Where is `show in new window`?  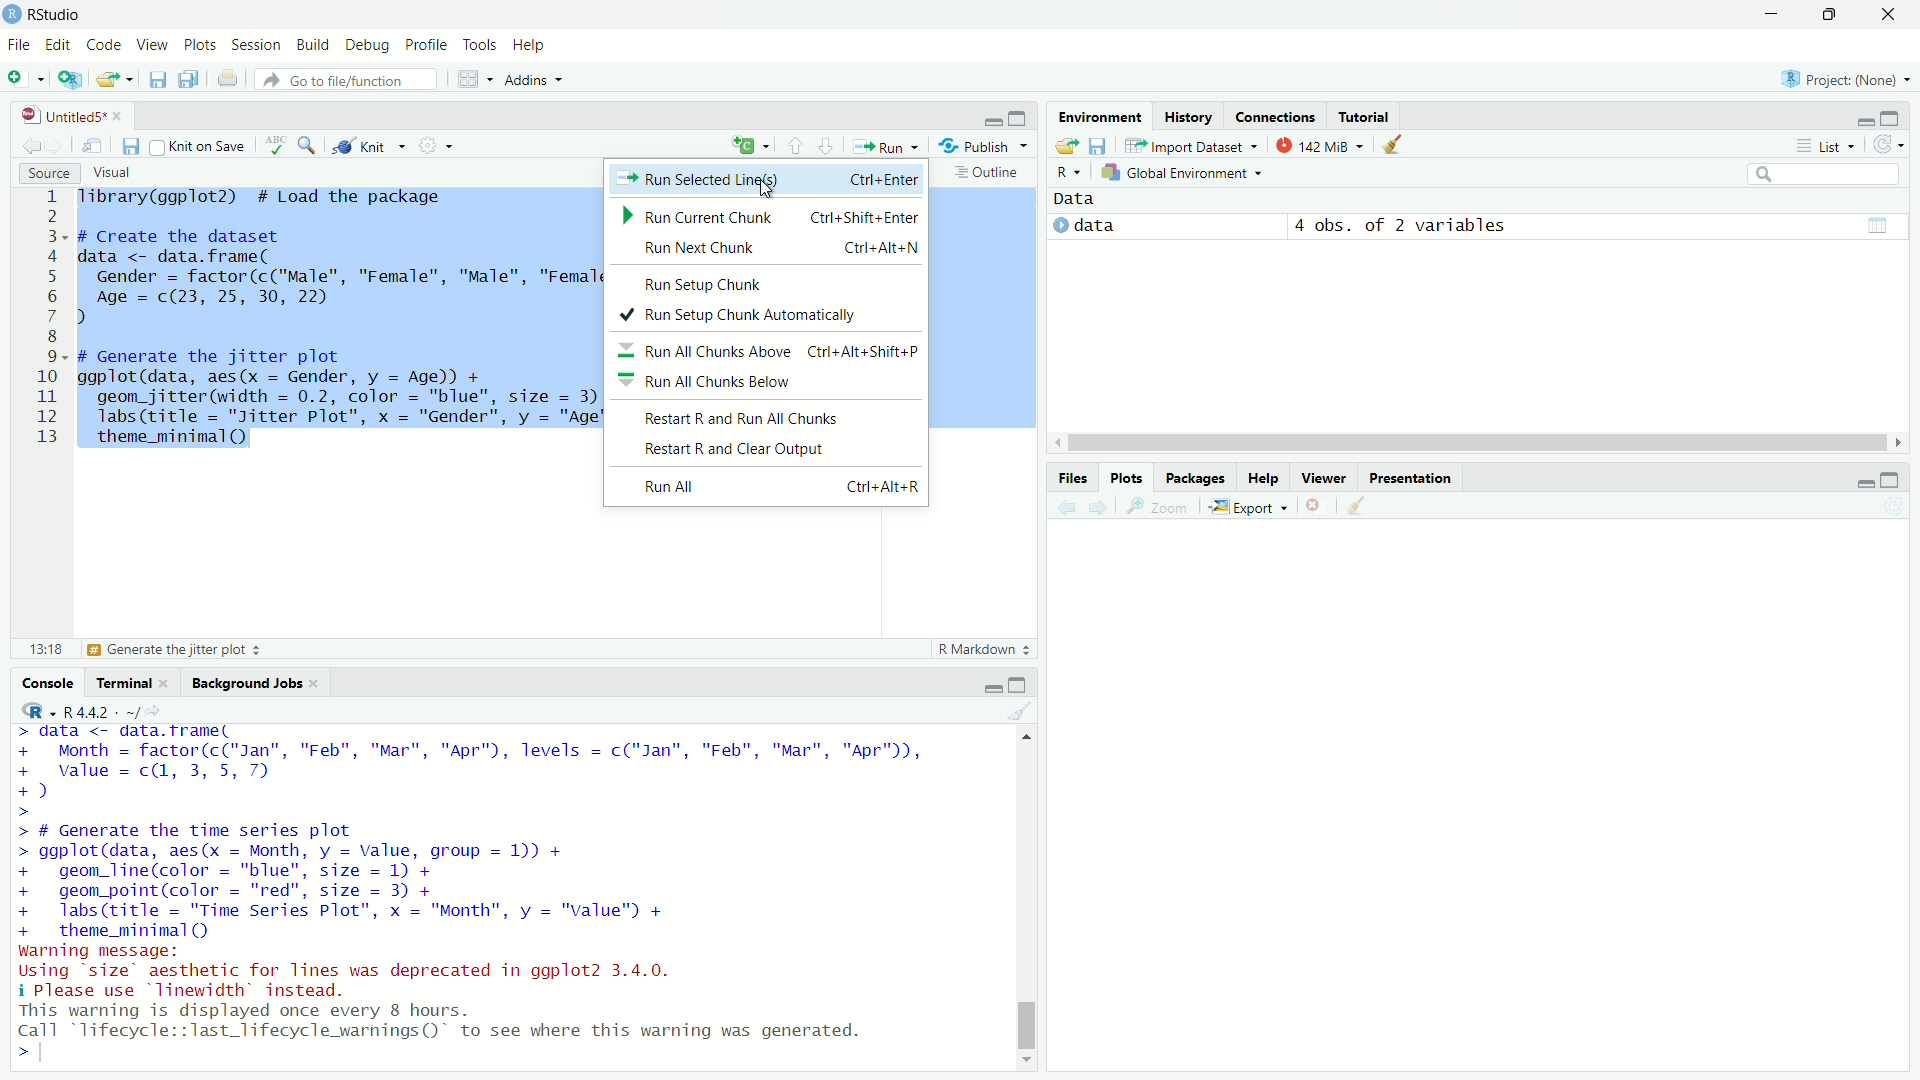 show in new window is located at coordinates (93, 145).